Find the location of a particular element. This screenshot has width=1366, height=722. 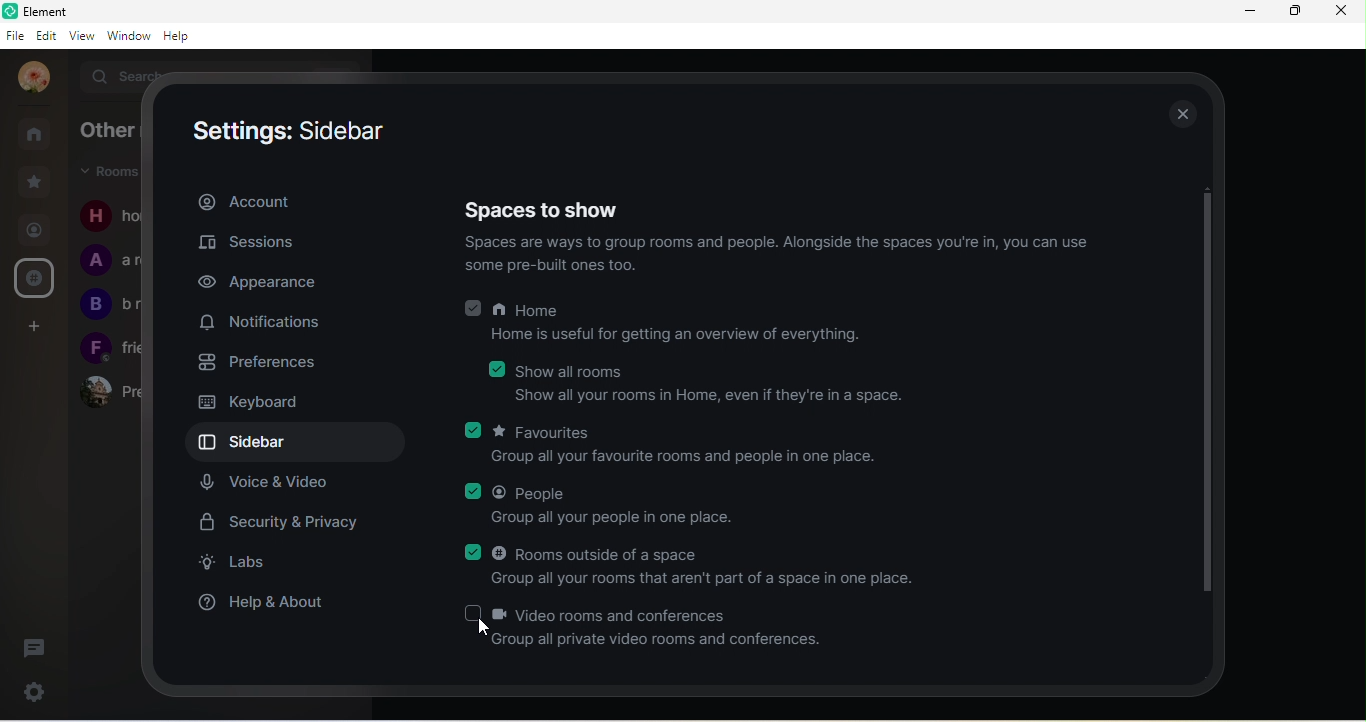

logo is located at coordinates (12, 13).